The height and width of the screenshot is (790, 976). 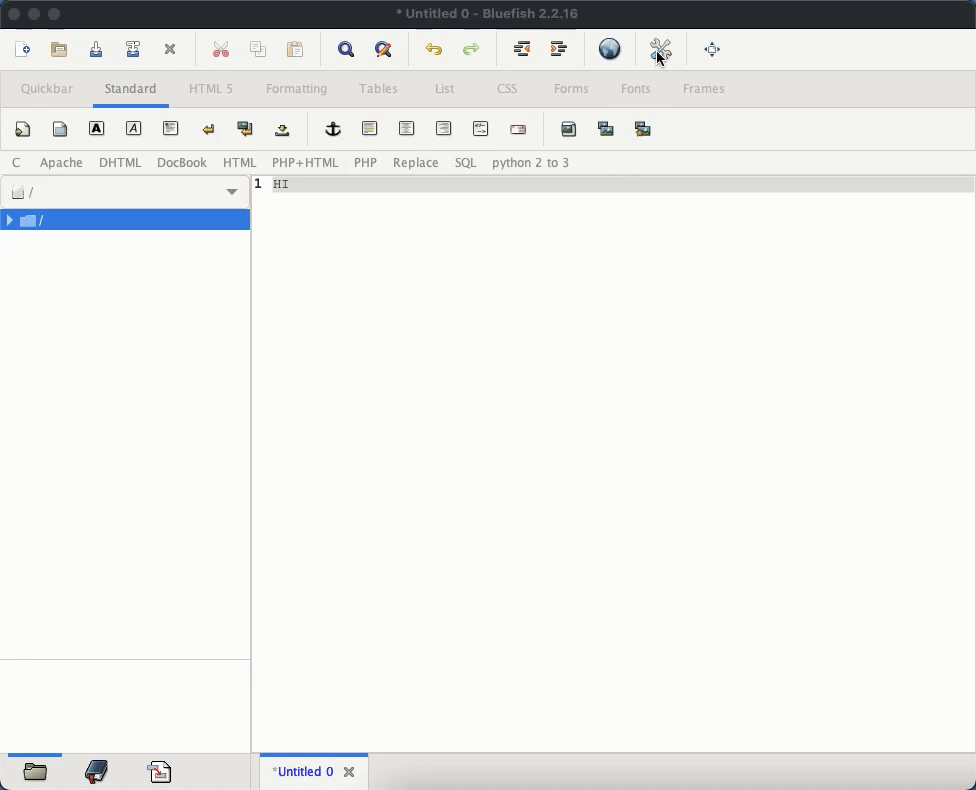 What do you see at coordinates (127, 220) in the screenshot?
I see `folder` at bounding box center [127, 220].